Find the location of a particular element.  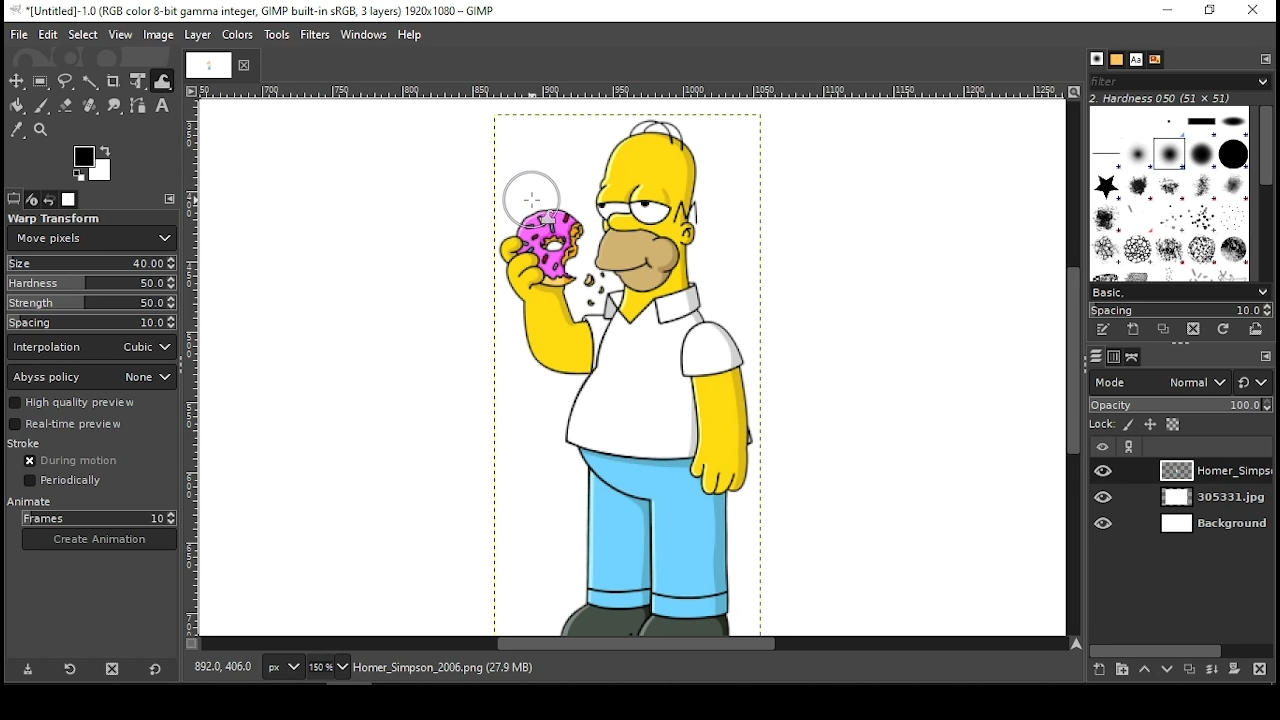

layer is located at coordinates (197, 35).